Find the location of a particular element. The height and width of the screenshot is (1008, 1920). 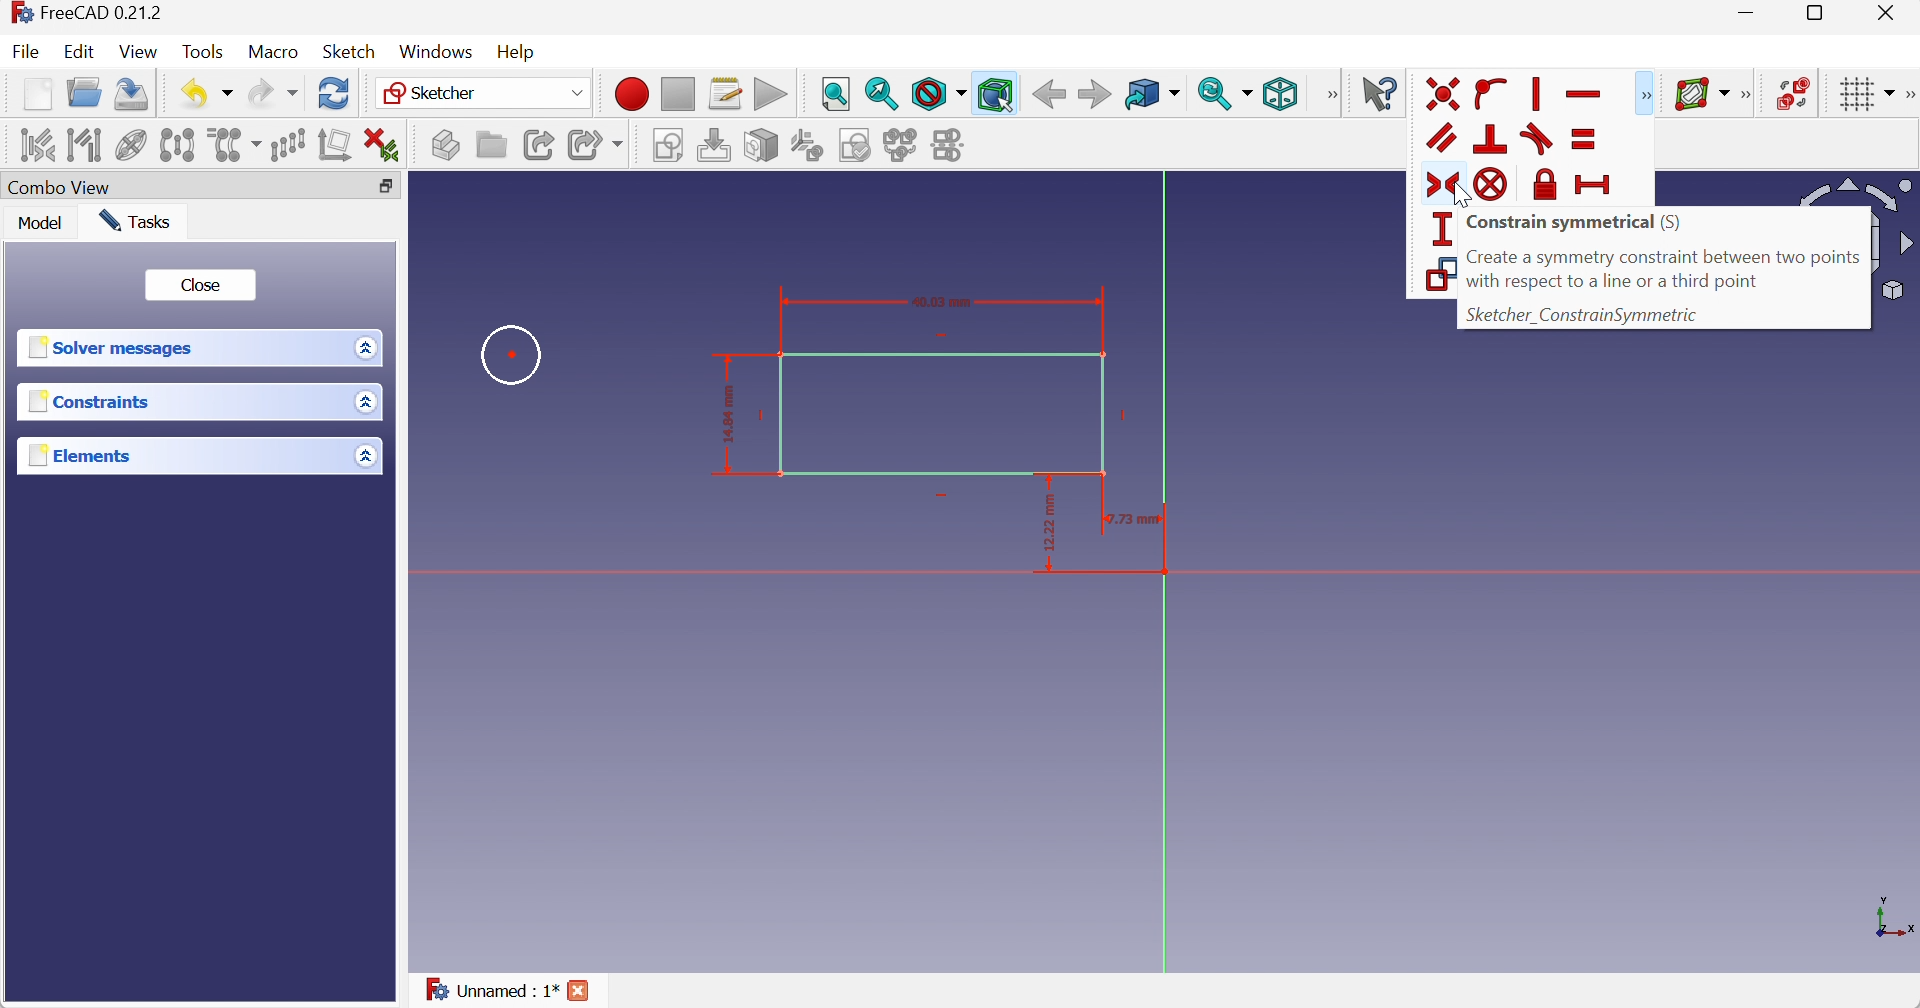

Clone is located at coordinates (237, 145).